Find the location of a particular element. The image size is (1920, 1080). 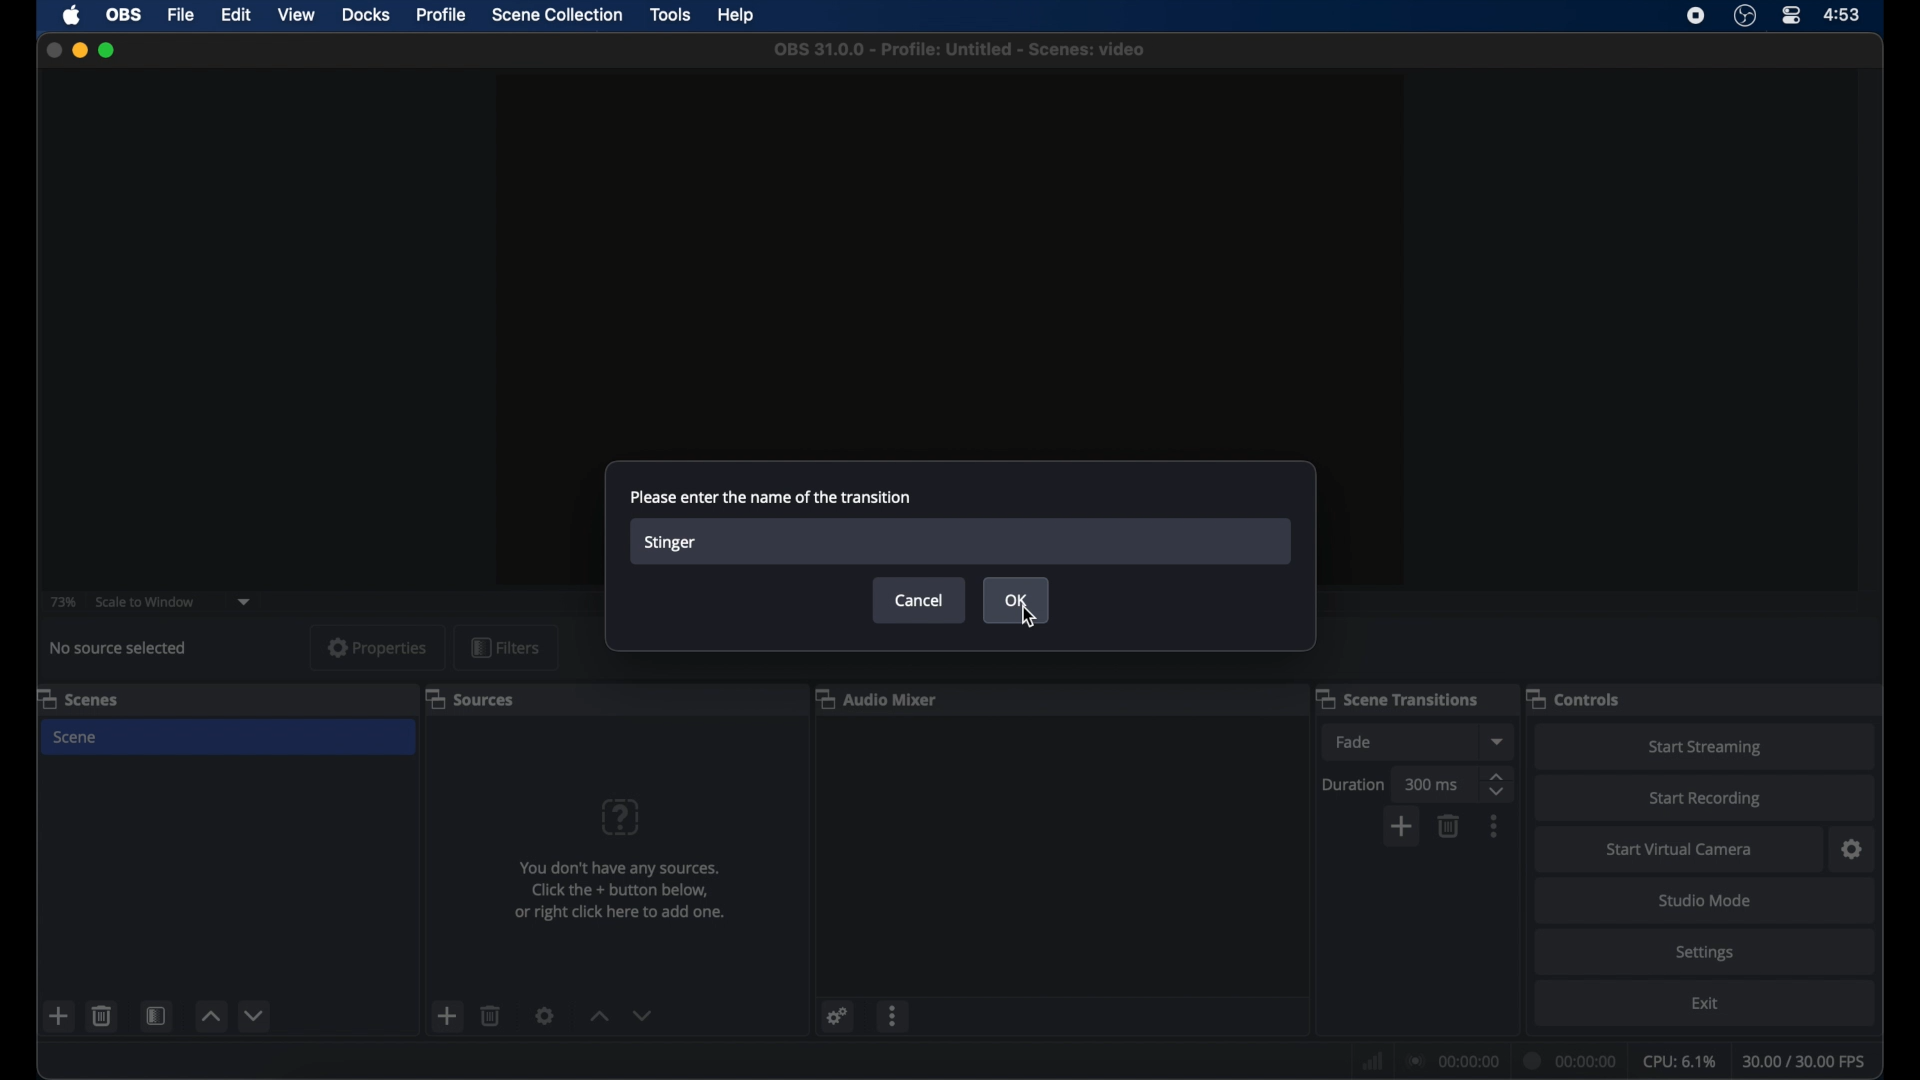

info is located at coordinates (623, 890).